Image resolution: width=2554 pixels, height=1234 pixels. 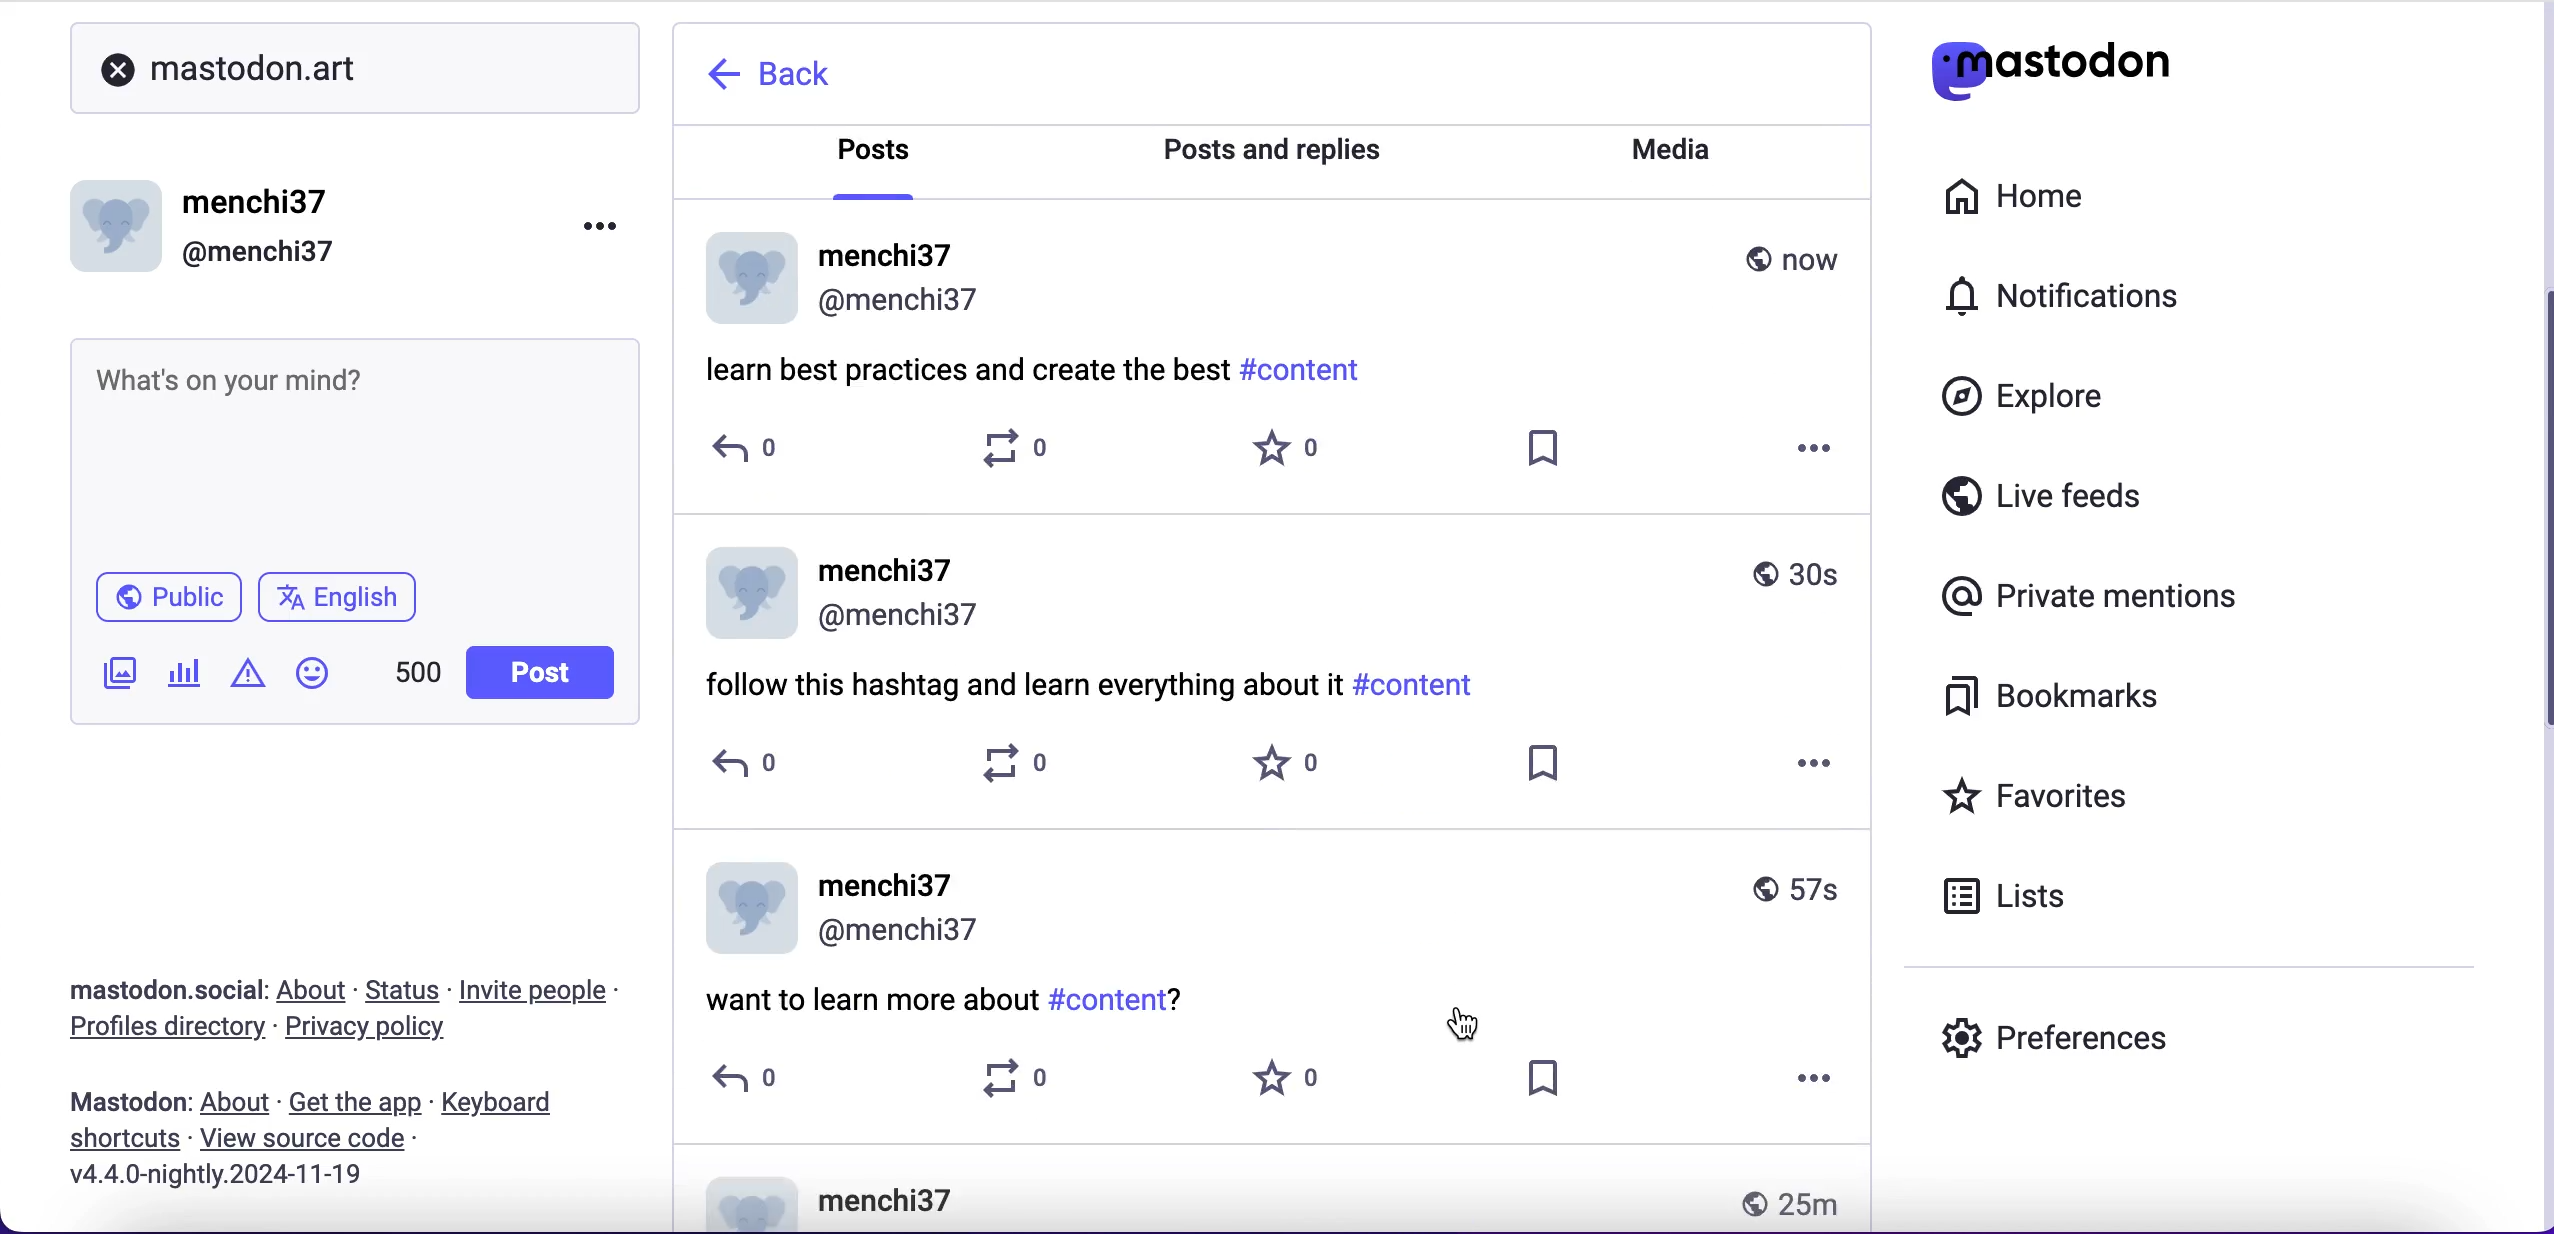 I want to click on display picture, so click(x=120, y=219).